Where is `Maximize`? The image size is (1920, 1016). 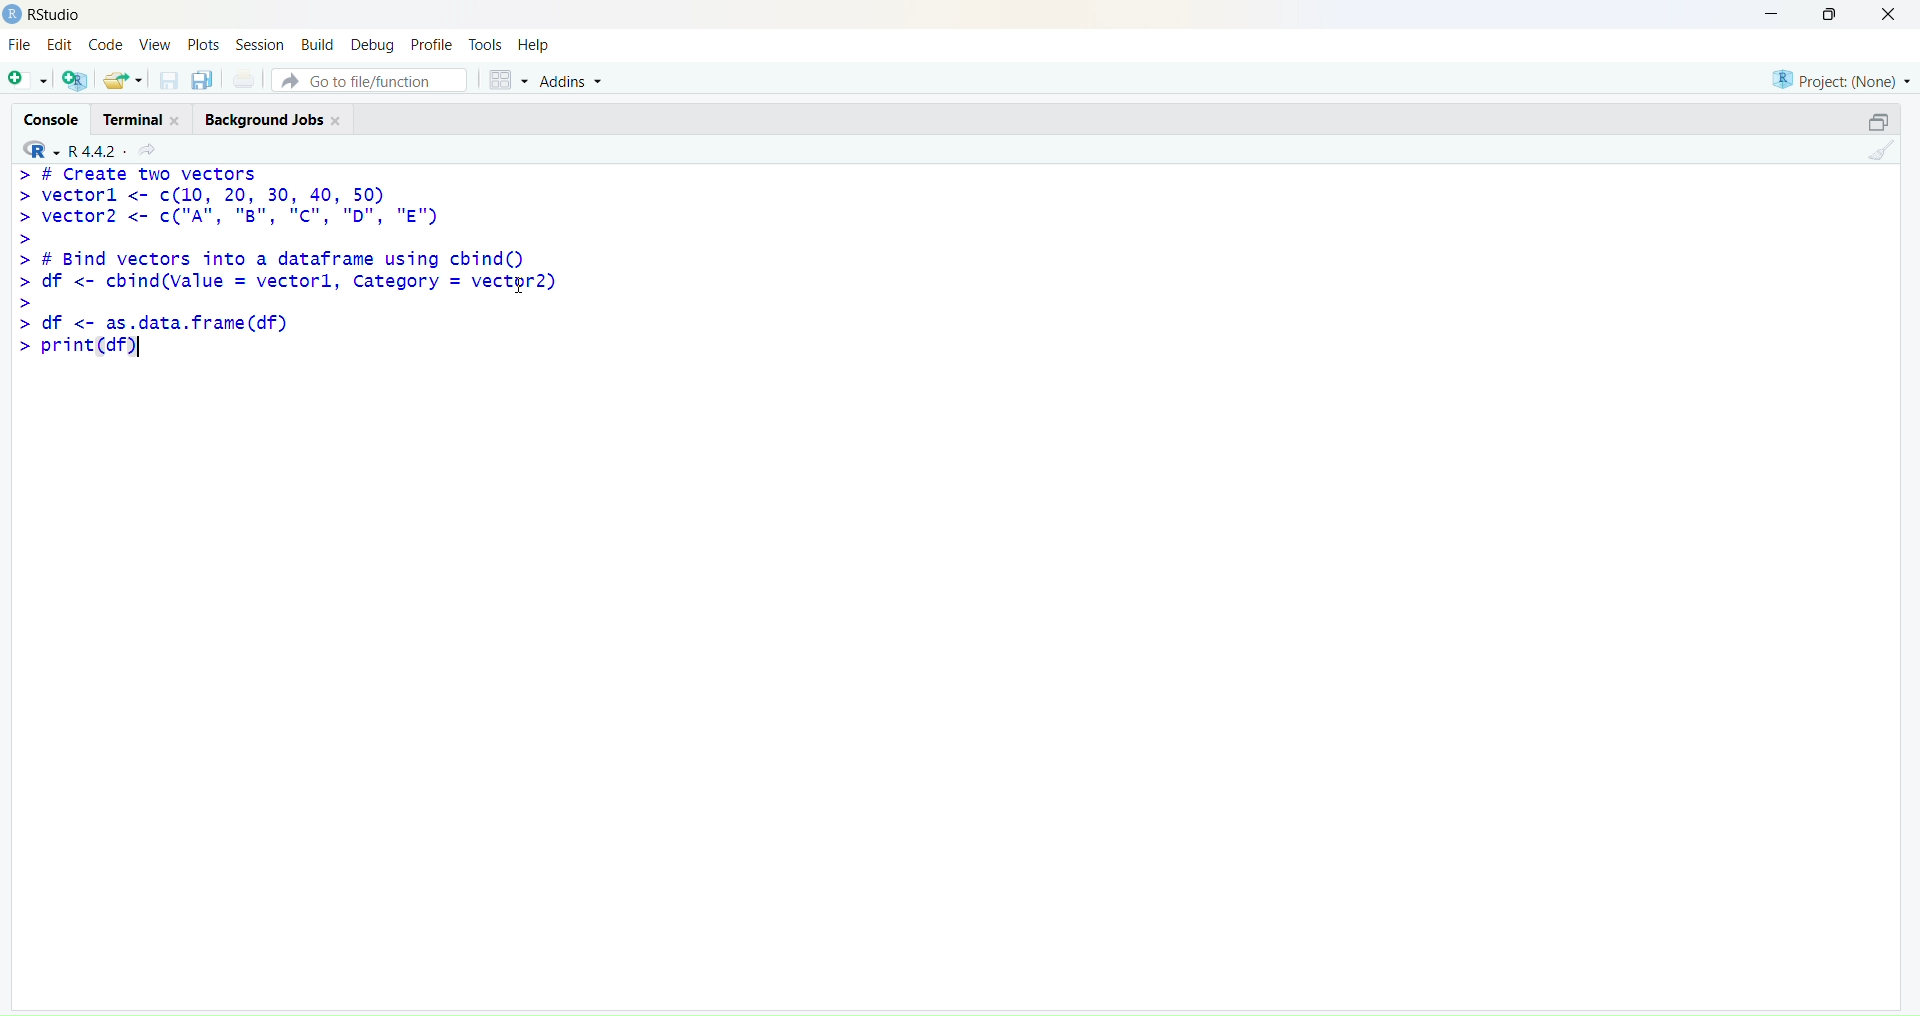 Maximize is located at coordinates (1831, 14).